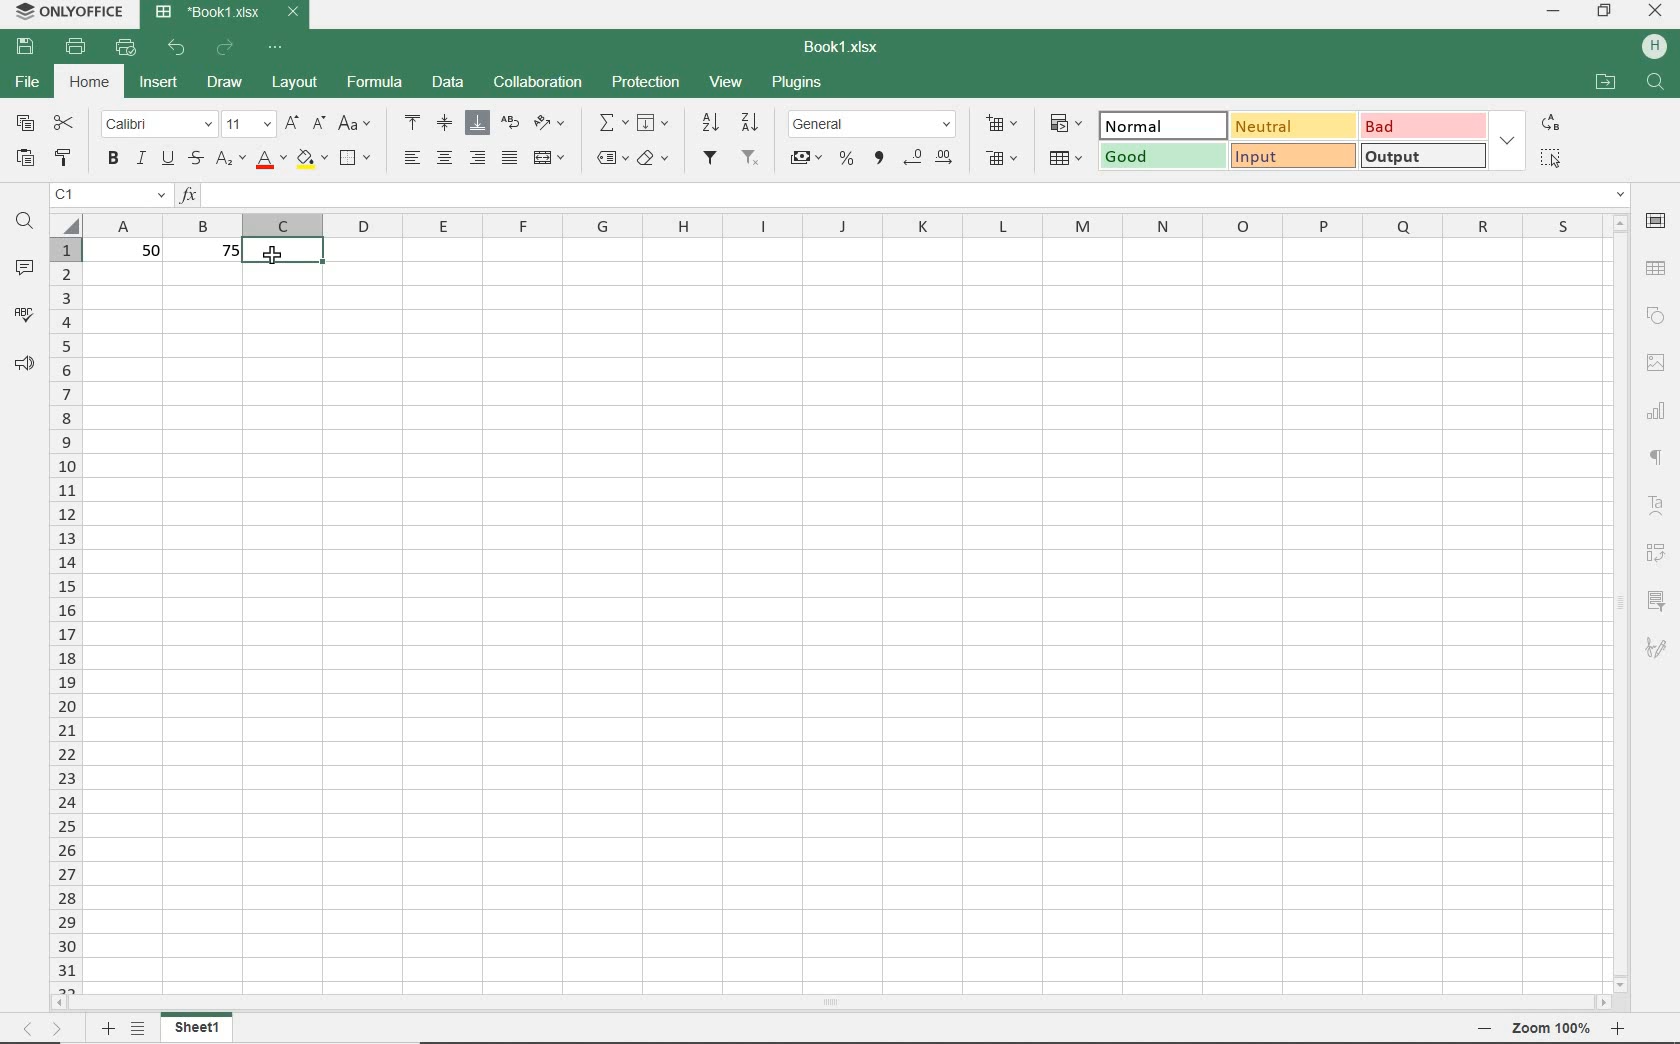 This screenshot has height=1044, width=1680. Describe the element at coordinates (851, 225) in the screenshot. I see `column` at that location.